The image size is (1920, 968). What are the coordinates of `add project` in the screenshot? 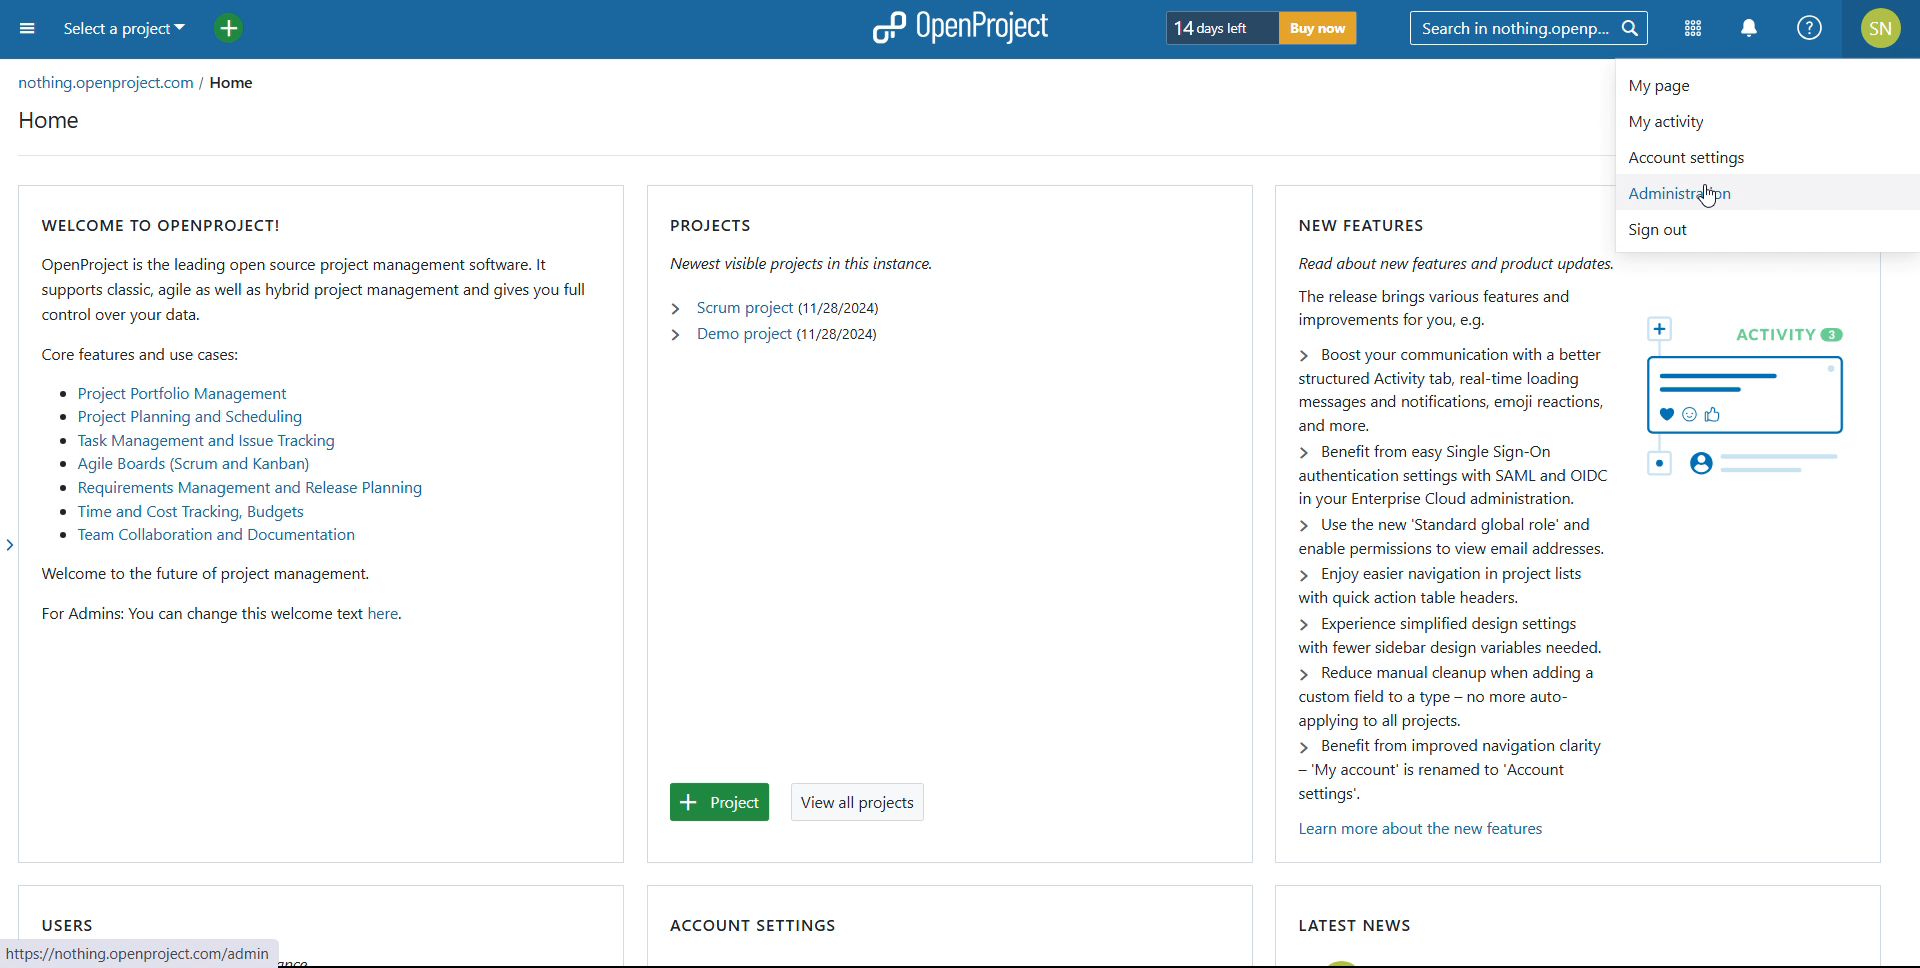 It's located at (229, 29).